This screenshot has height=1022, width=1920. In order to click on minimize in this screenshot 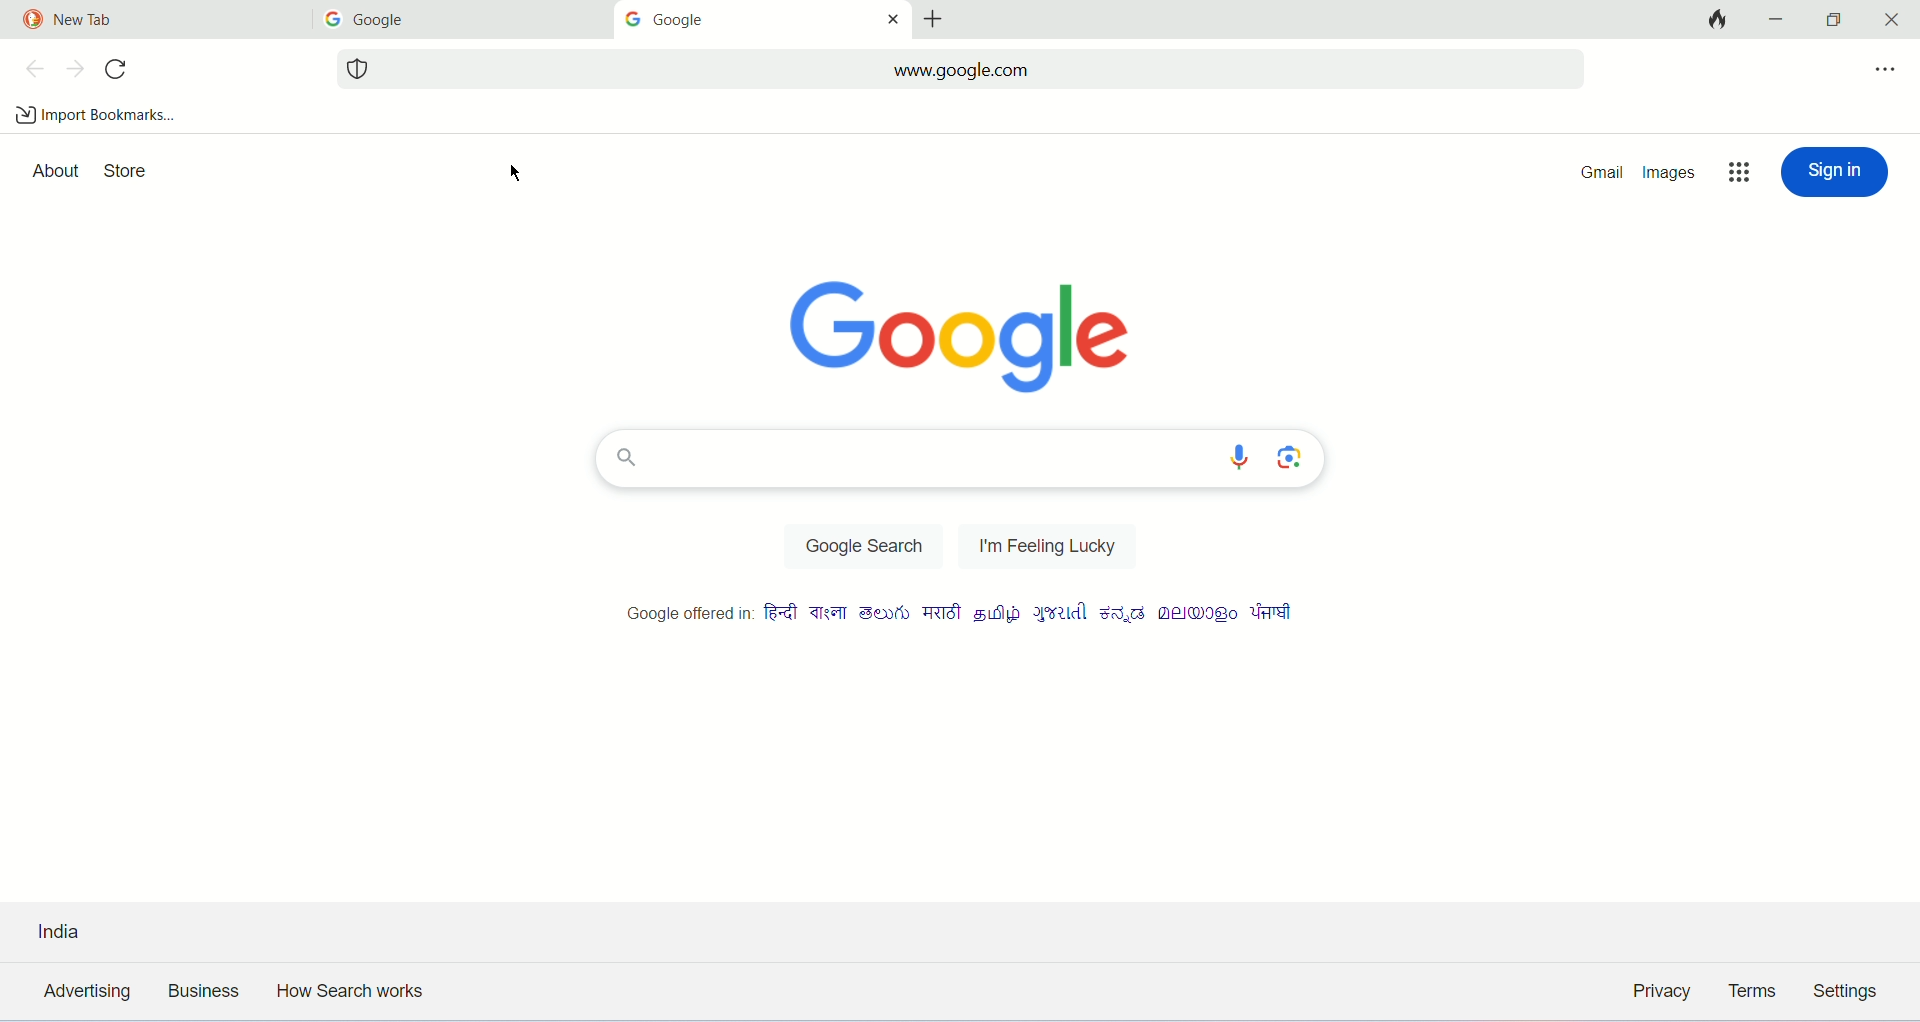, I will do `click(1775, 20)`.